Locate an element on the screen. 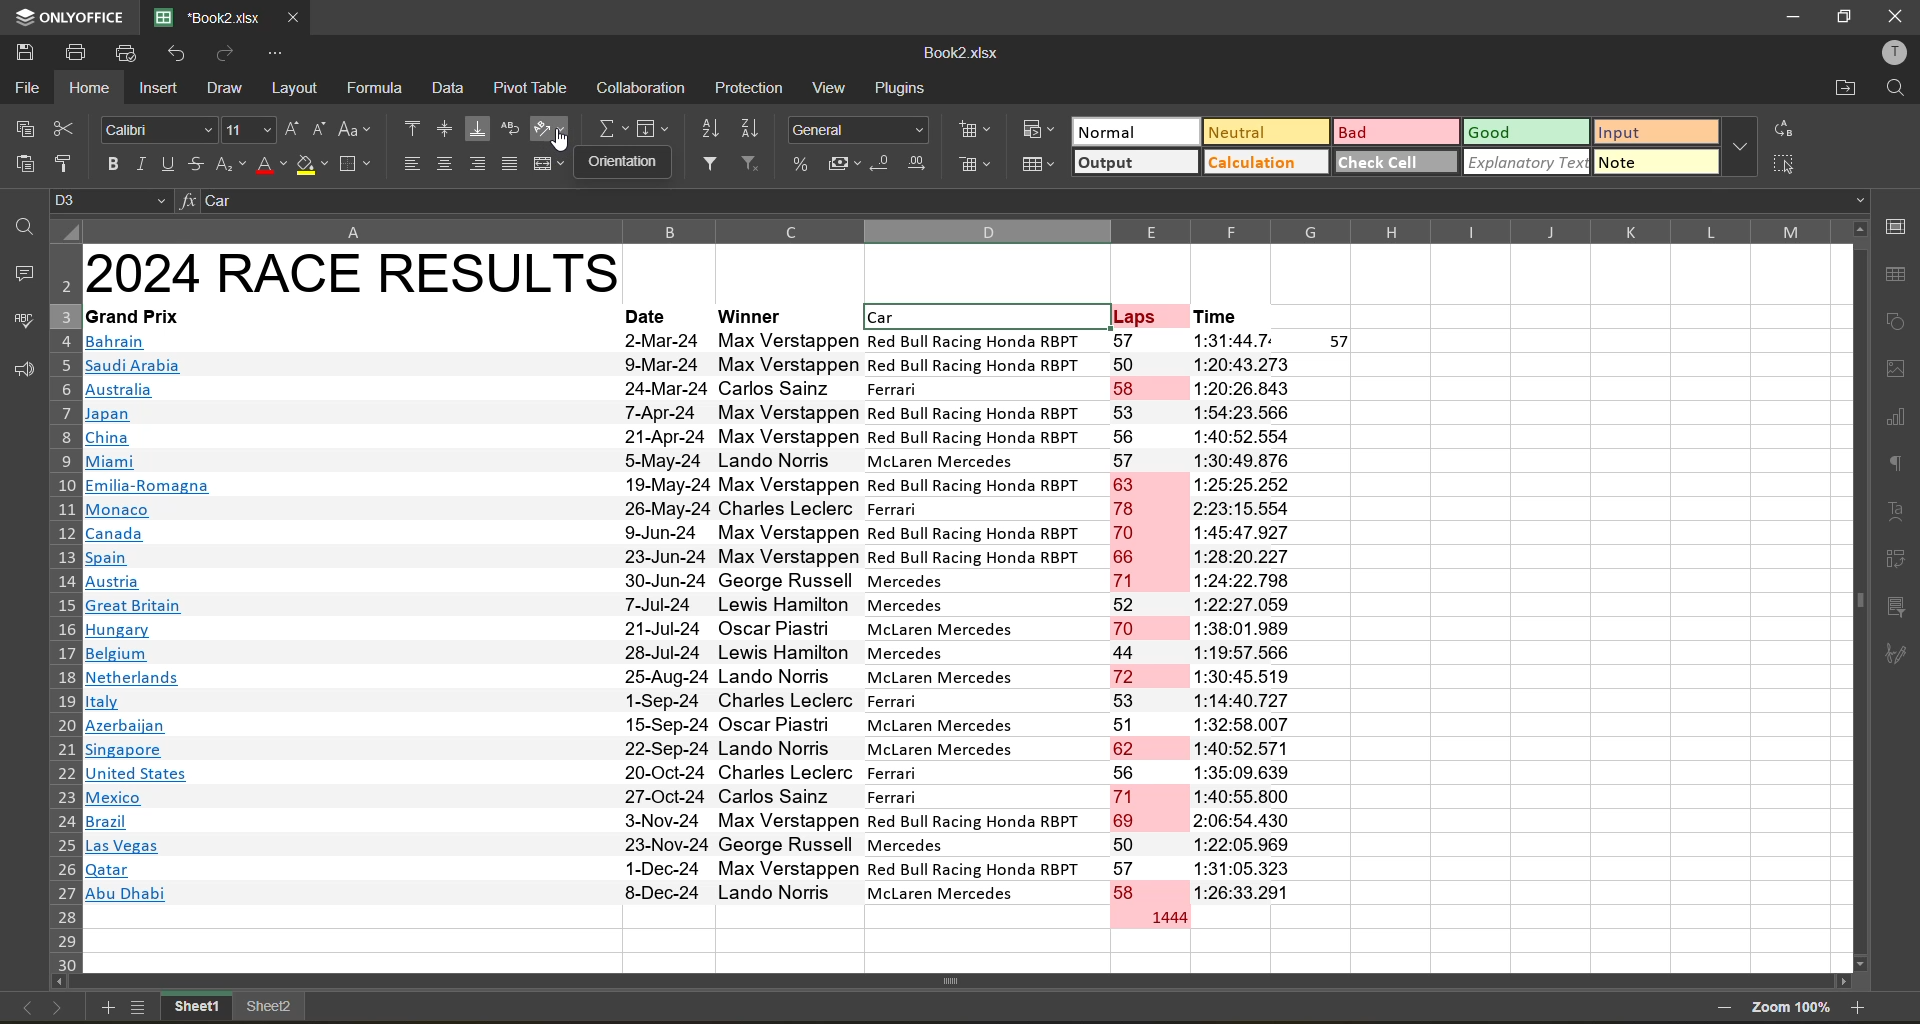 The height and width of the screenshot is (1024, 1920). slicer is located at coordinates (1897, 606).